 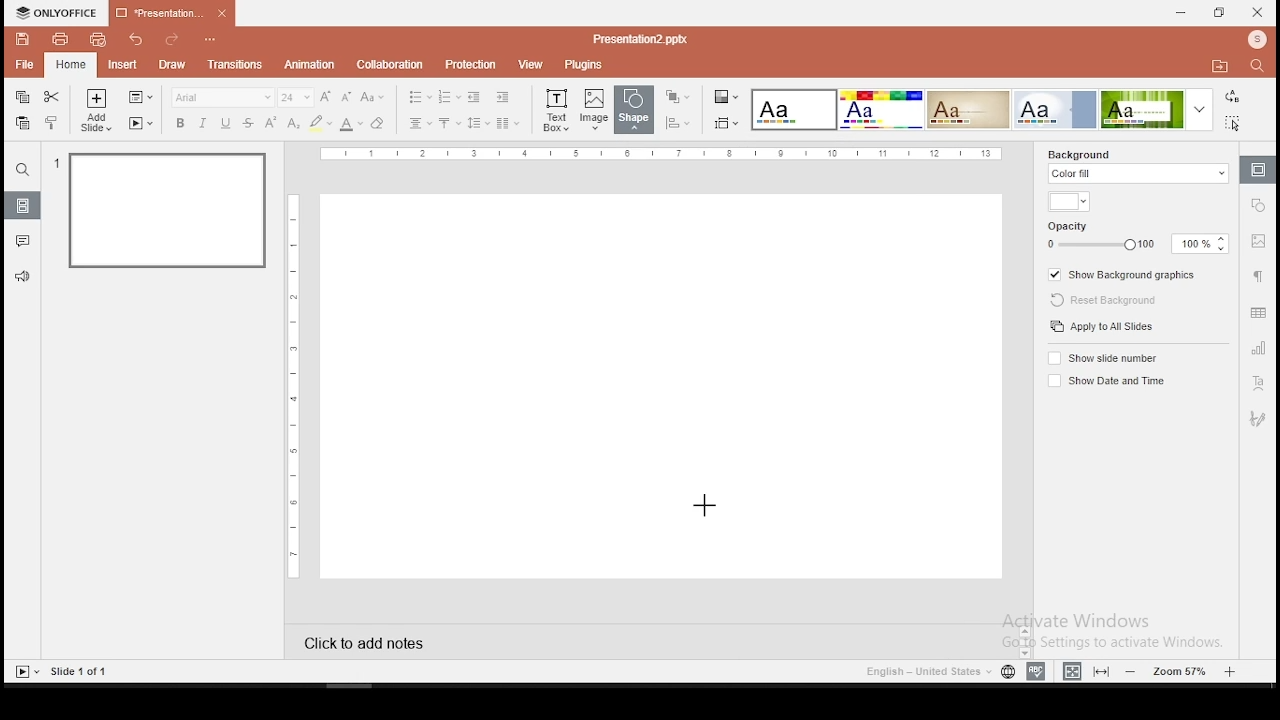 What do you see at coordinates (26, 672) in the screenshot?
I see `start slideshow` at bounding box center [26, 672].